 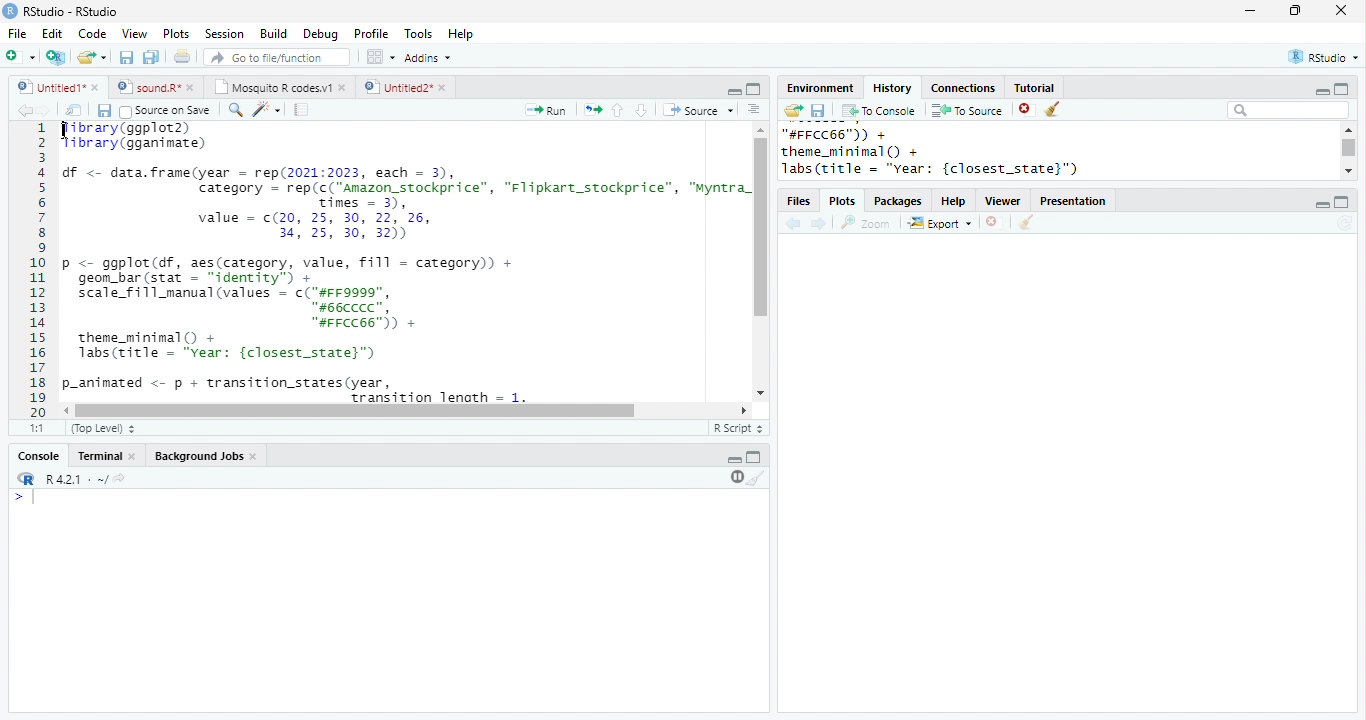 I want to click on Environment, so click(x=822, y=89).